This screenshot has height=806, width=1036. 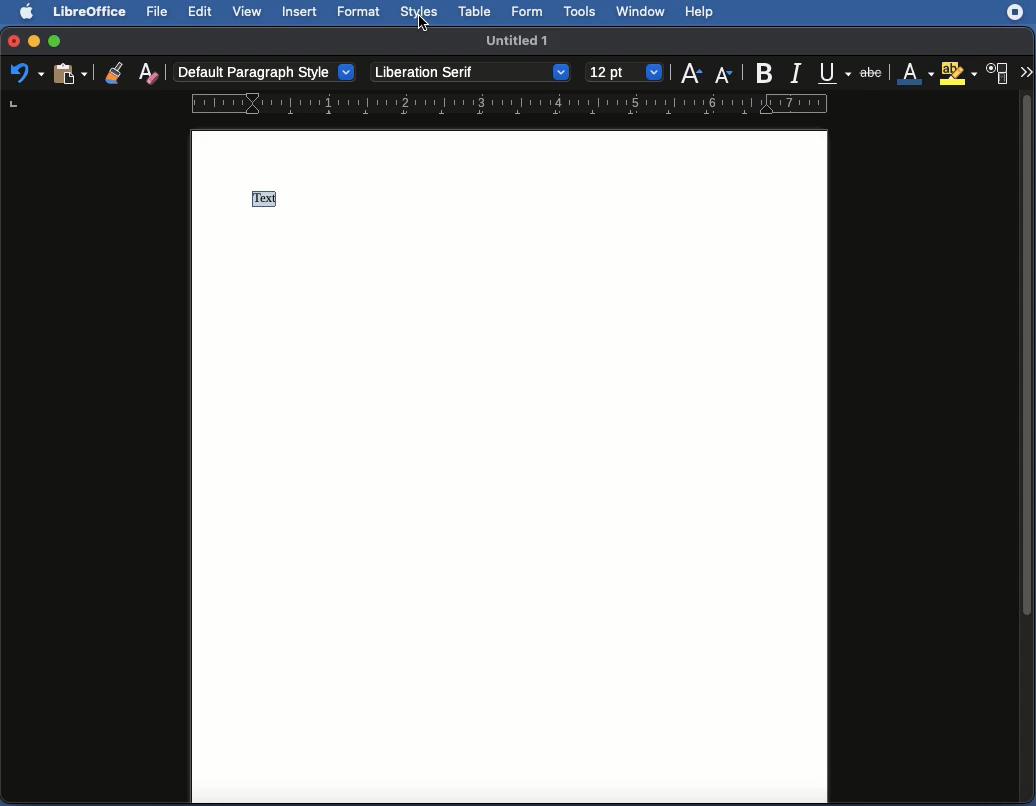 What do you see at coordinates (725, 74) in the screenshot?
I see `Size decrease` at bounding box center [725, 74].